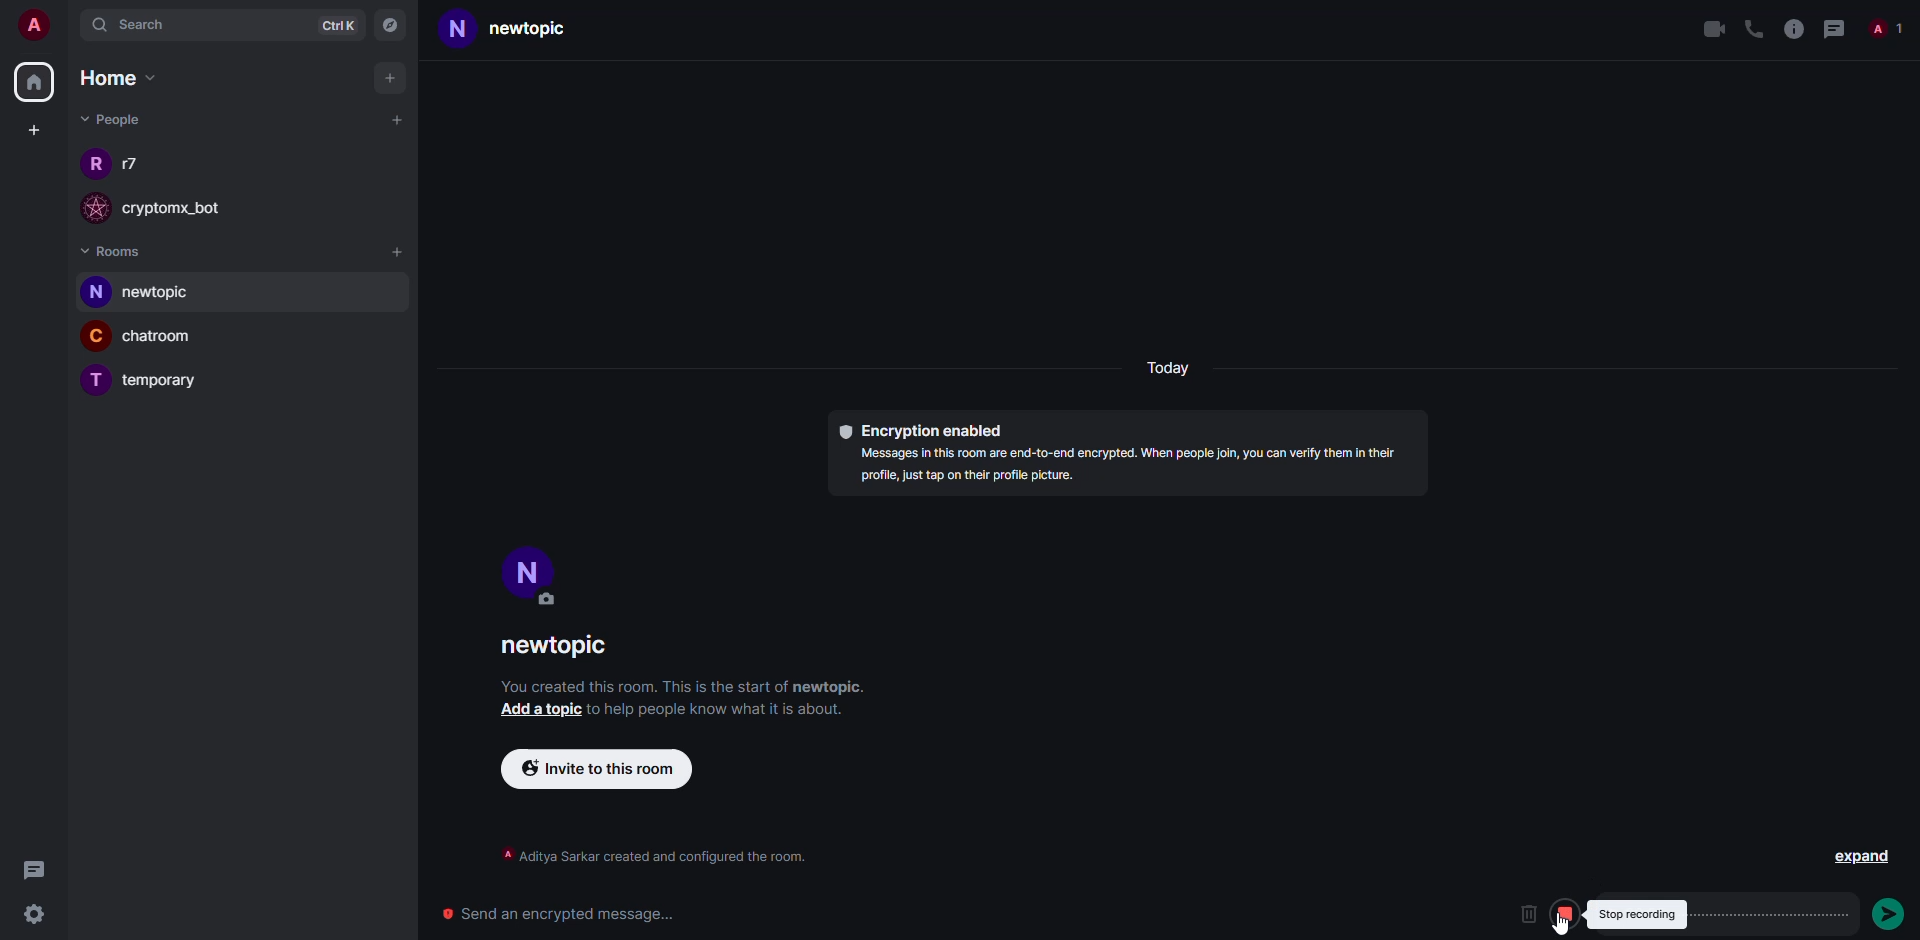 This screenshot has height=940, width=1920. Describe the element at coordinates (187, 208) in the screenshot. I see `bot` at that location.